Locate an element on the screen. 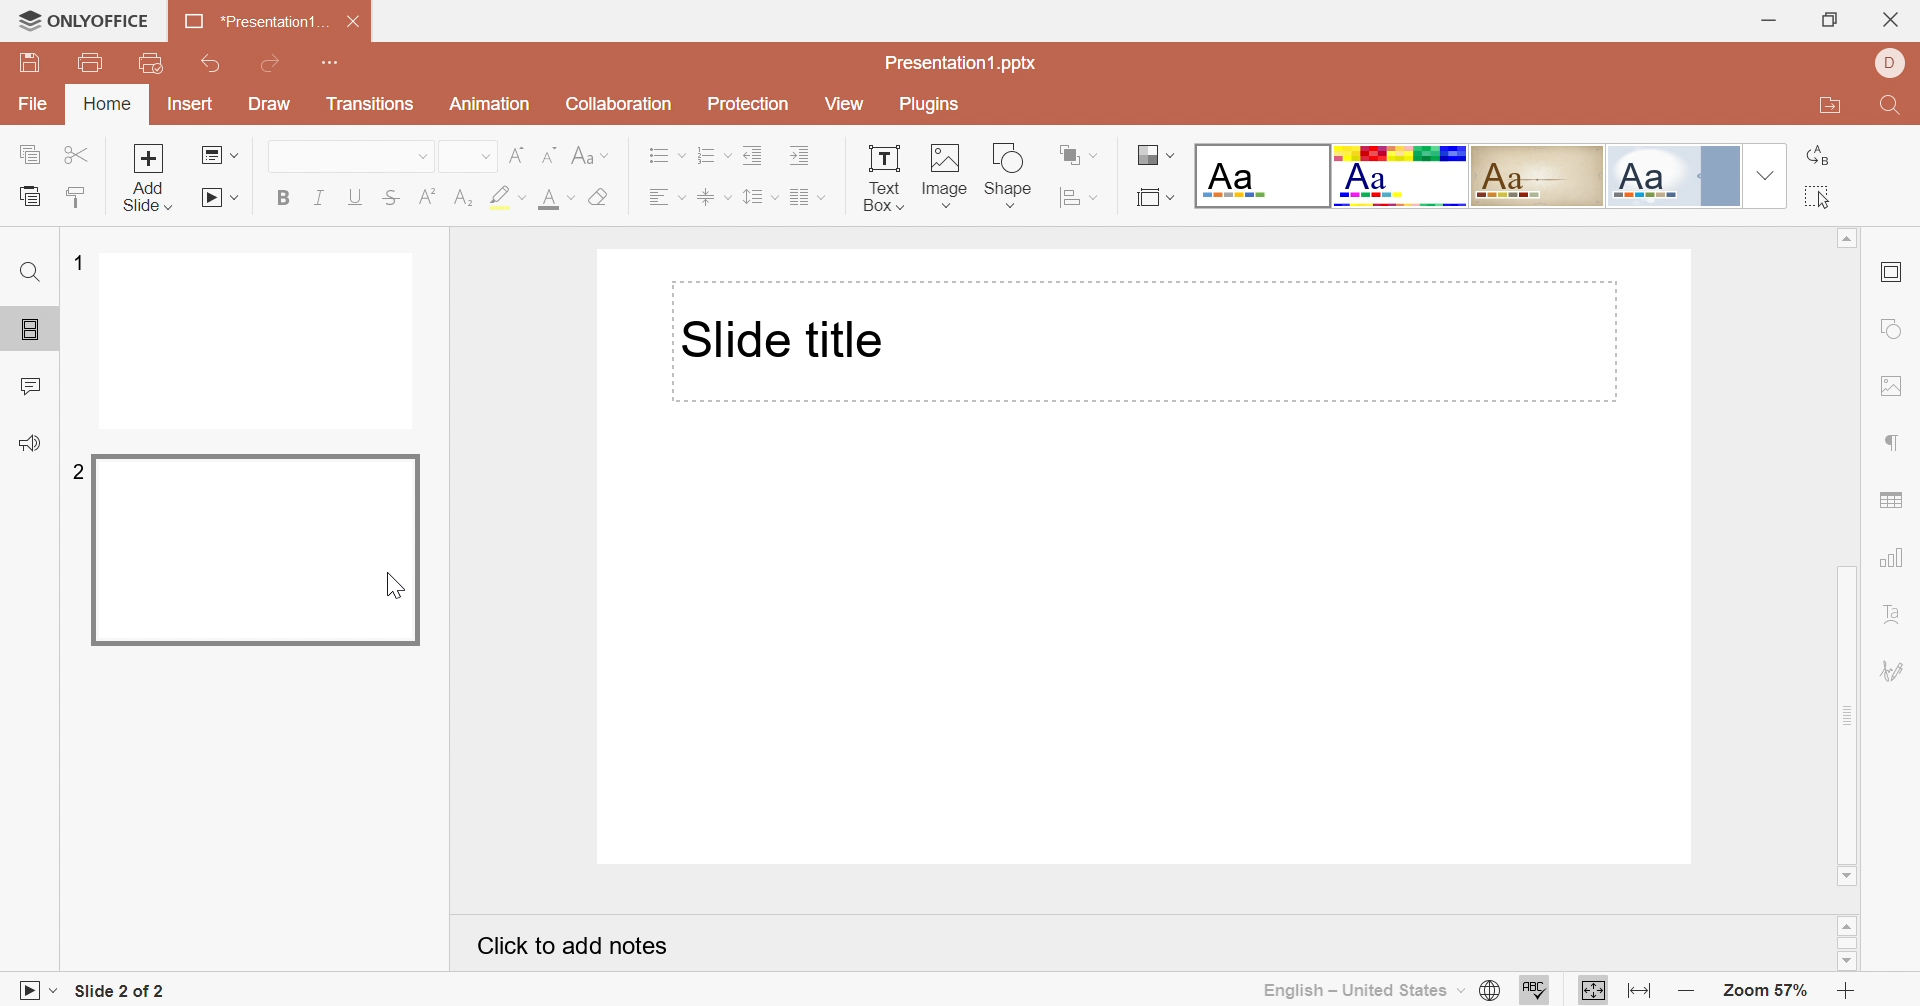  Comments is located at coordinates (33, 385).